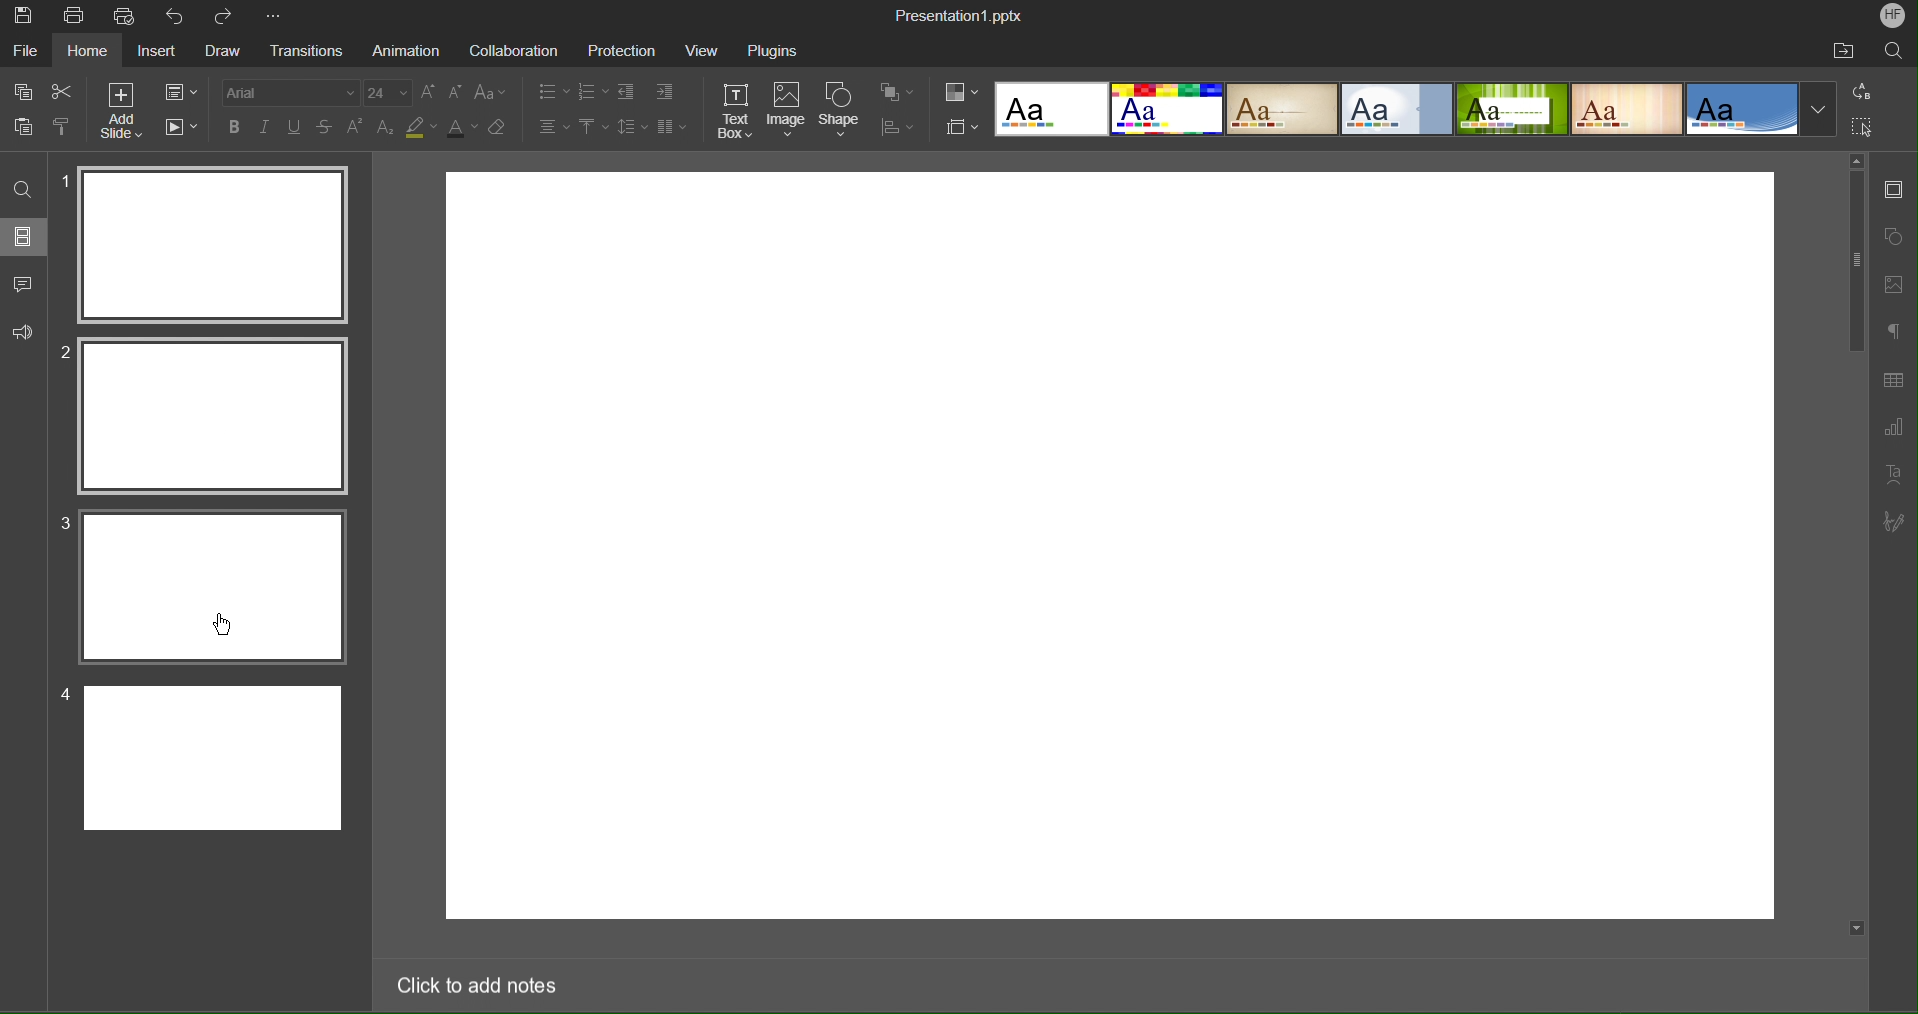 Image resolution: width=1918 pixels, height=1014 pixels. Describe the element at coordinates (24, 94) in the screenshot. I see `copy` at that location.